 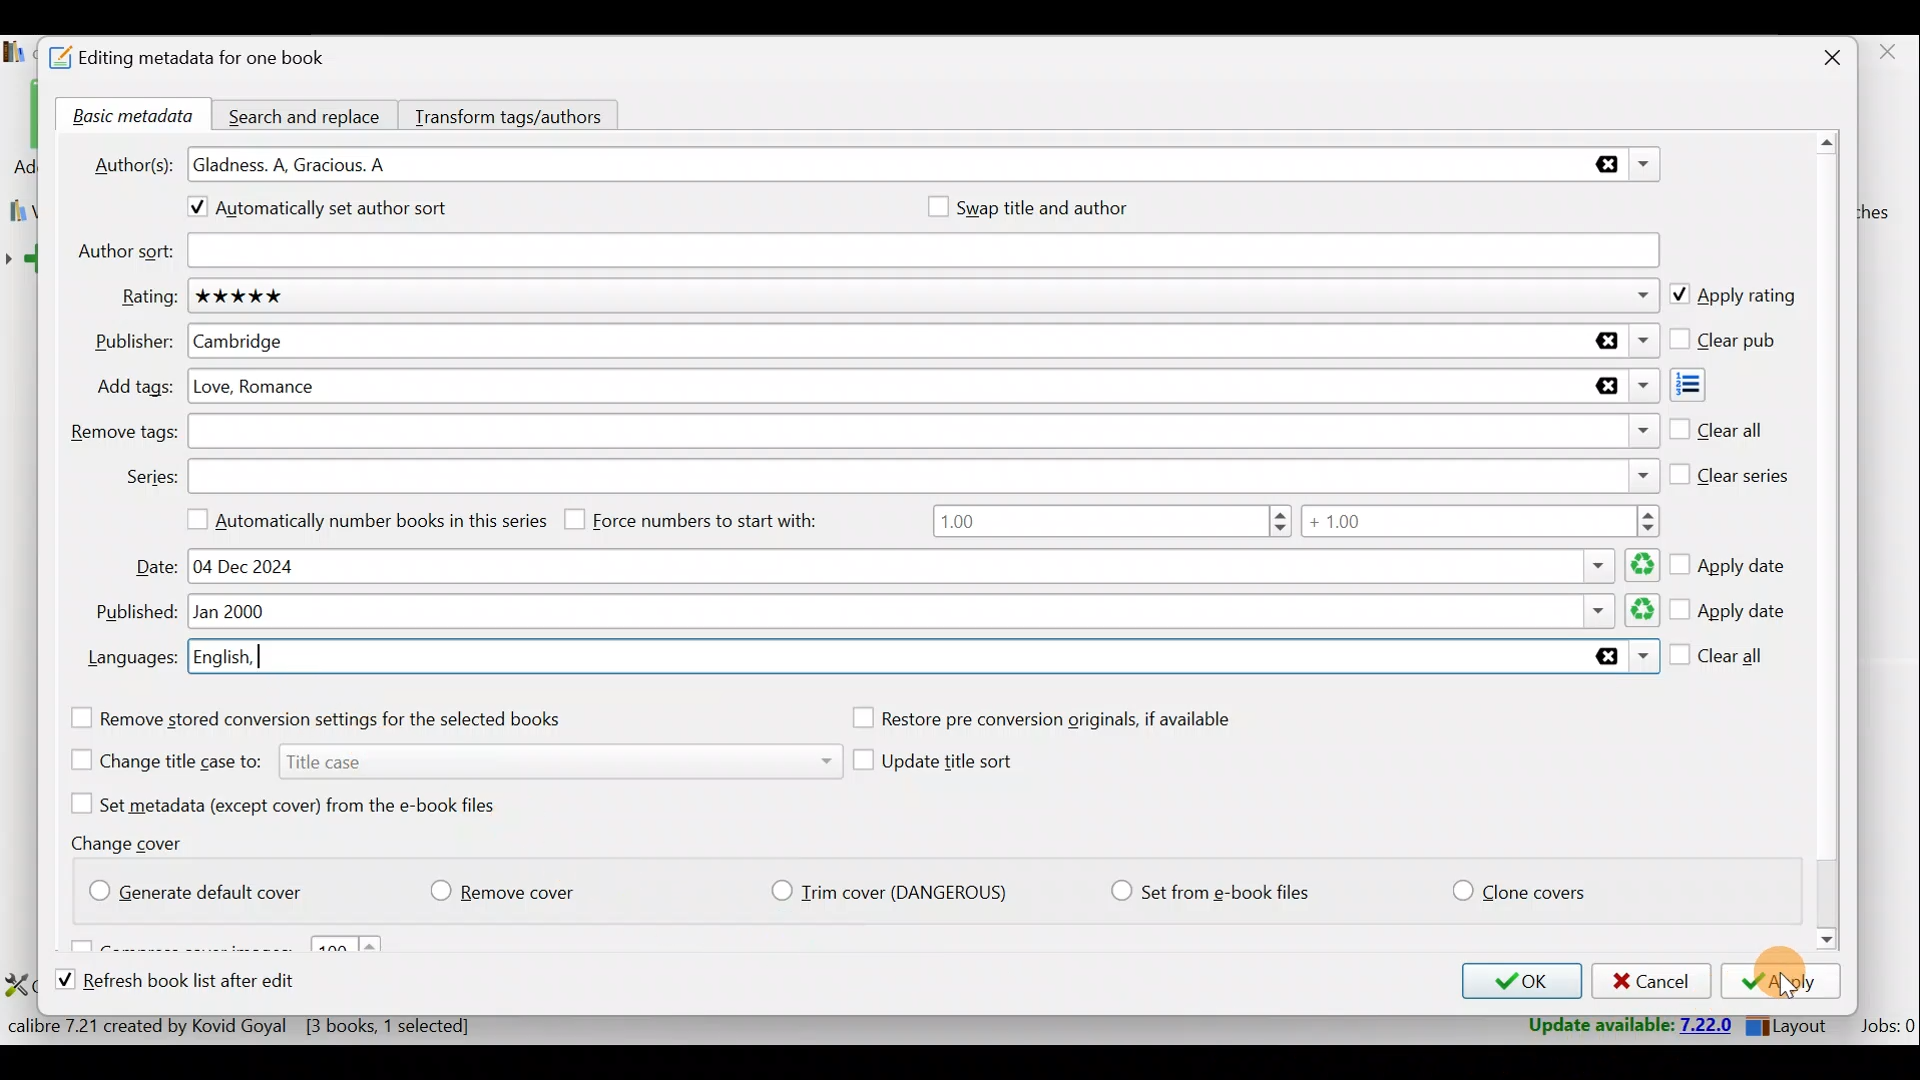 I want to click on Search and replace, so click(x=307, y=114).